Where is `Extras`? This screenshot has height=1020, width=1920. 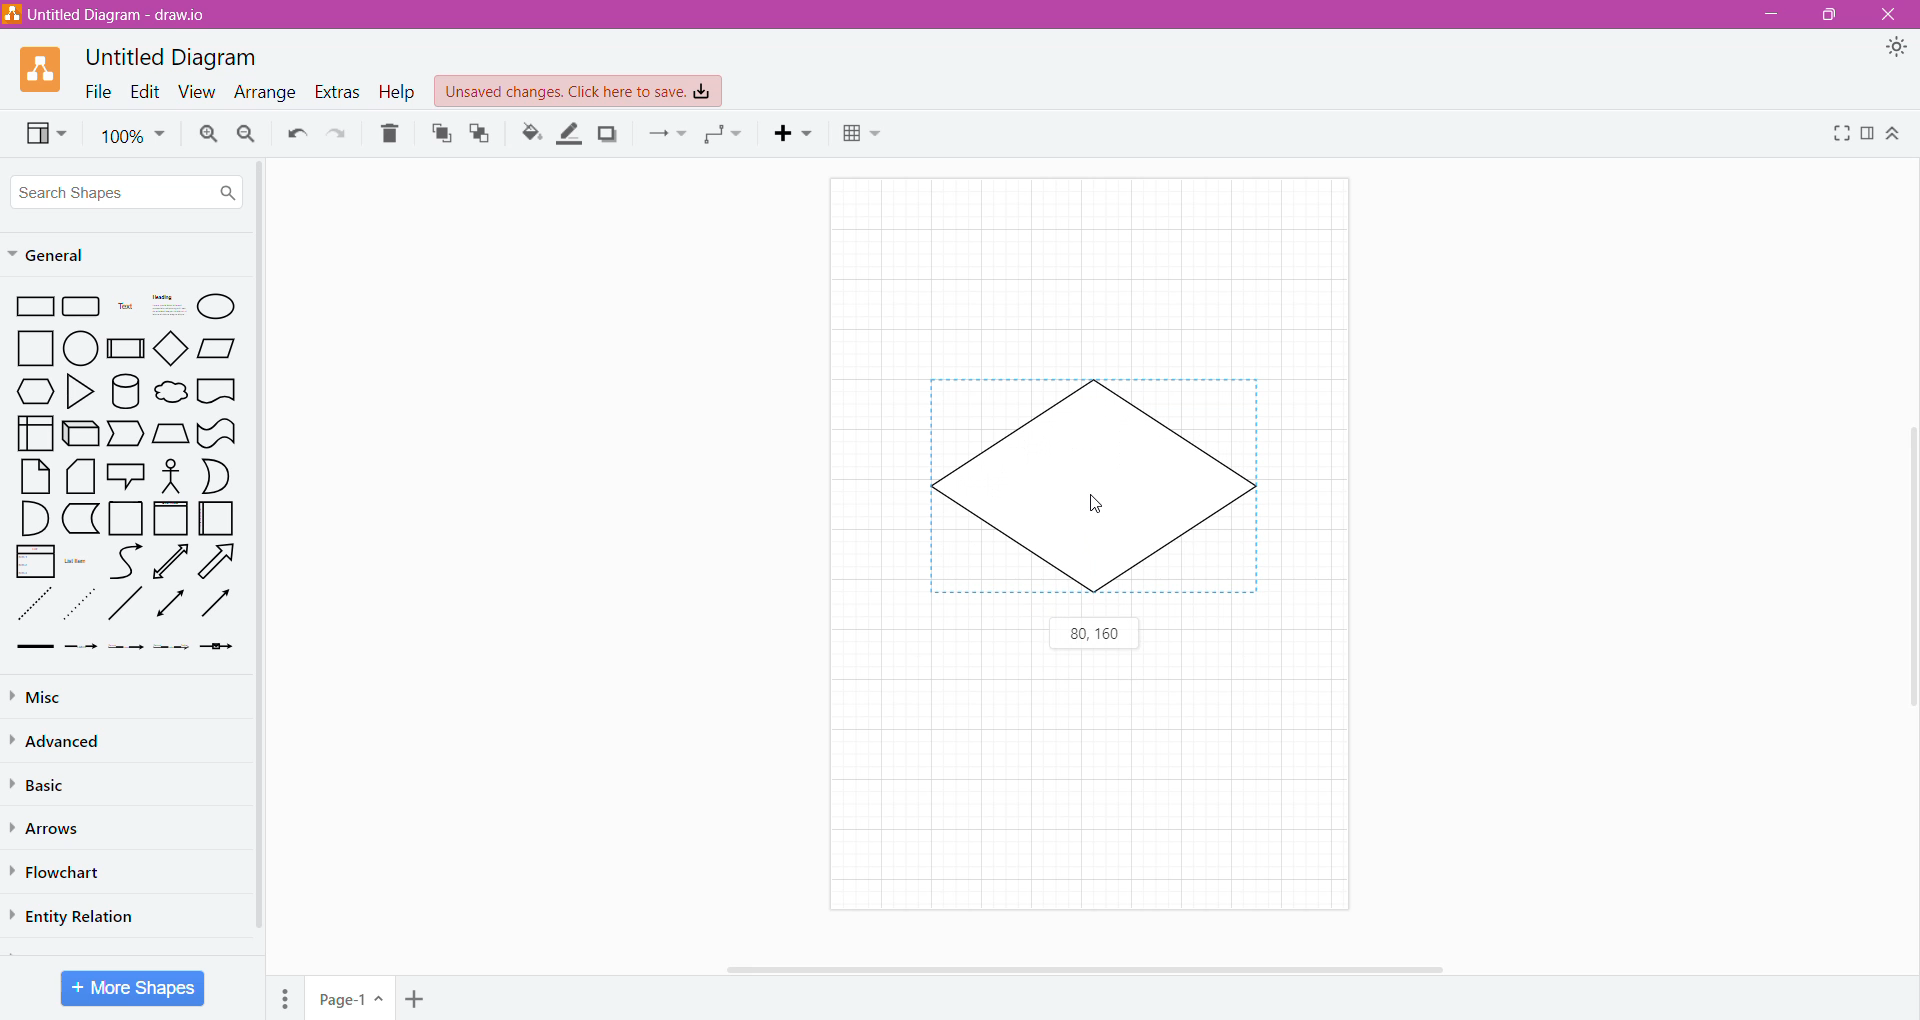 Extras is located at coordinates (337, 91).